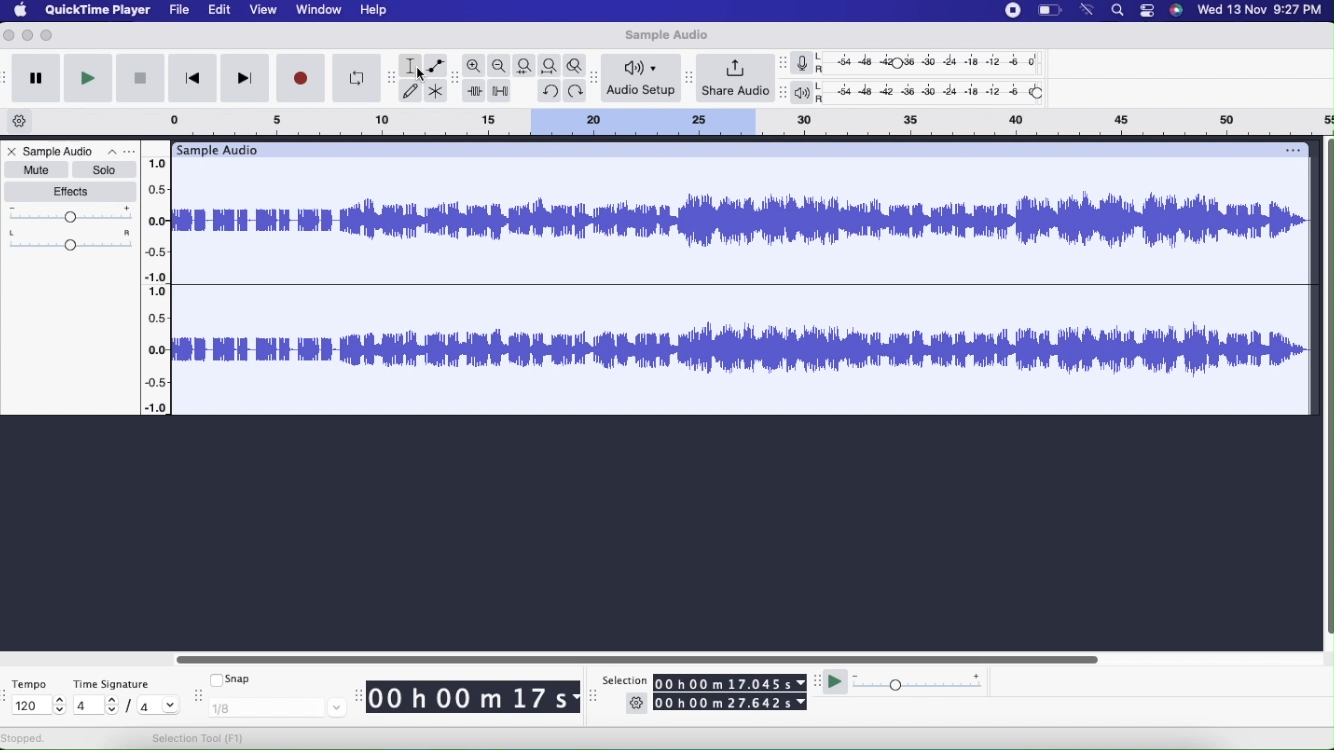 Image resolution: width=1334 pixels, height=750 pixels. I want to click on Zoom Toggle, so click(578, 64).